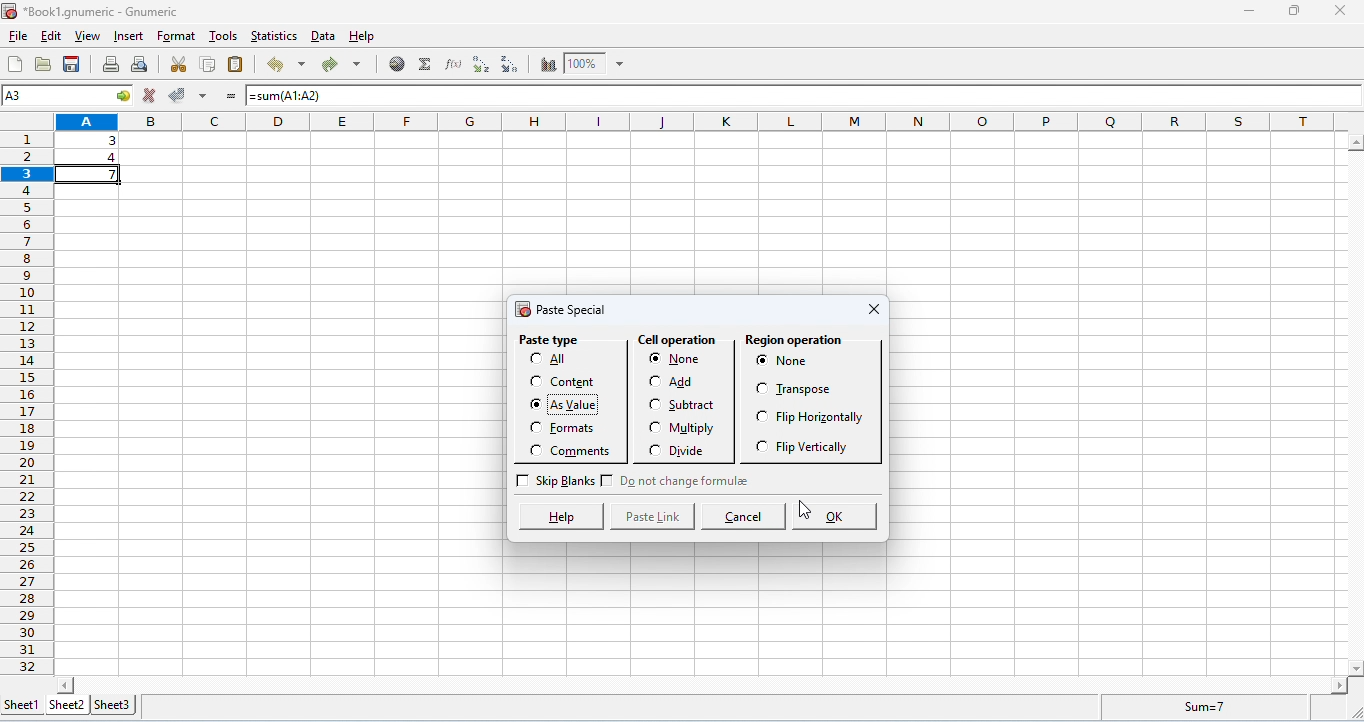 This screenshot has width=1364, height=722. What do you see at coordinates (113, 705) in the screenshot?
I see `sheet 3` at bounding box center [113, 705].